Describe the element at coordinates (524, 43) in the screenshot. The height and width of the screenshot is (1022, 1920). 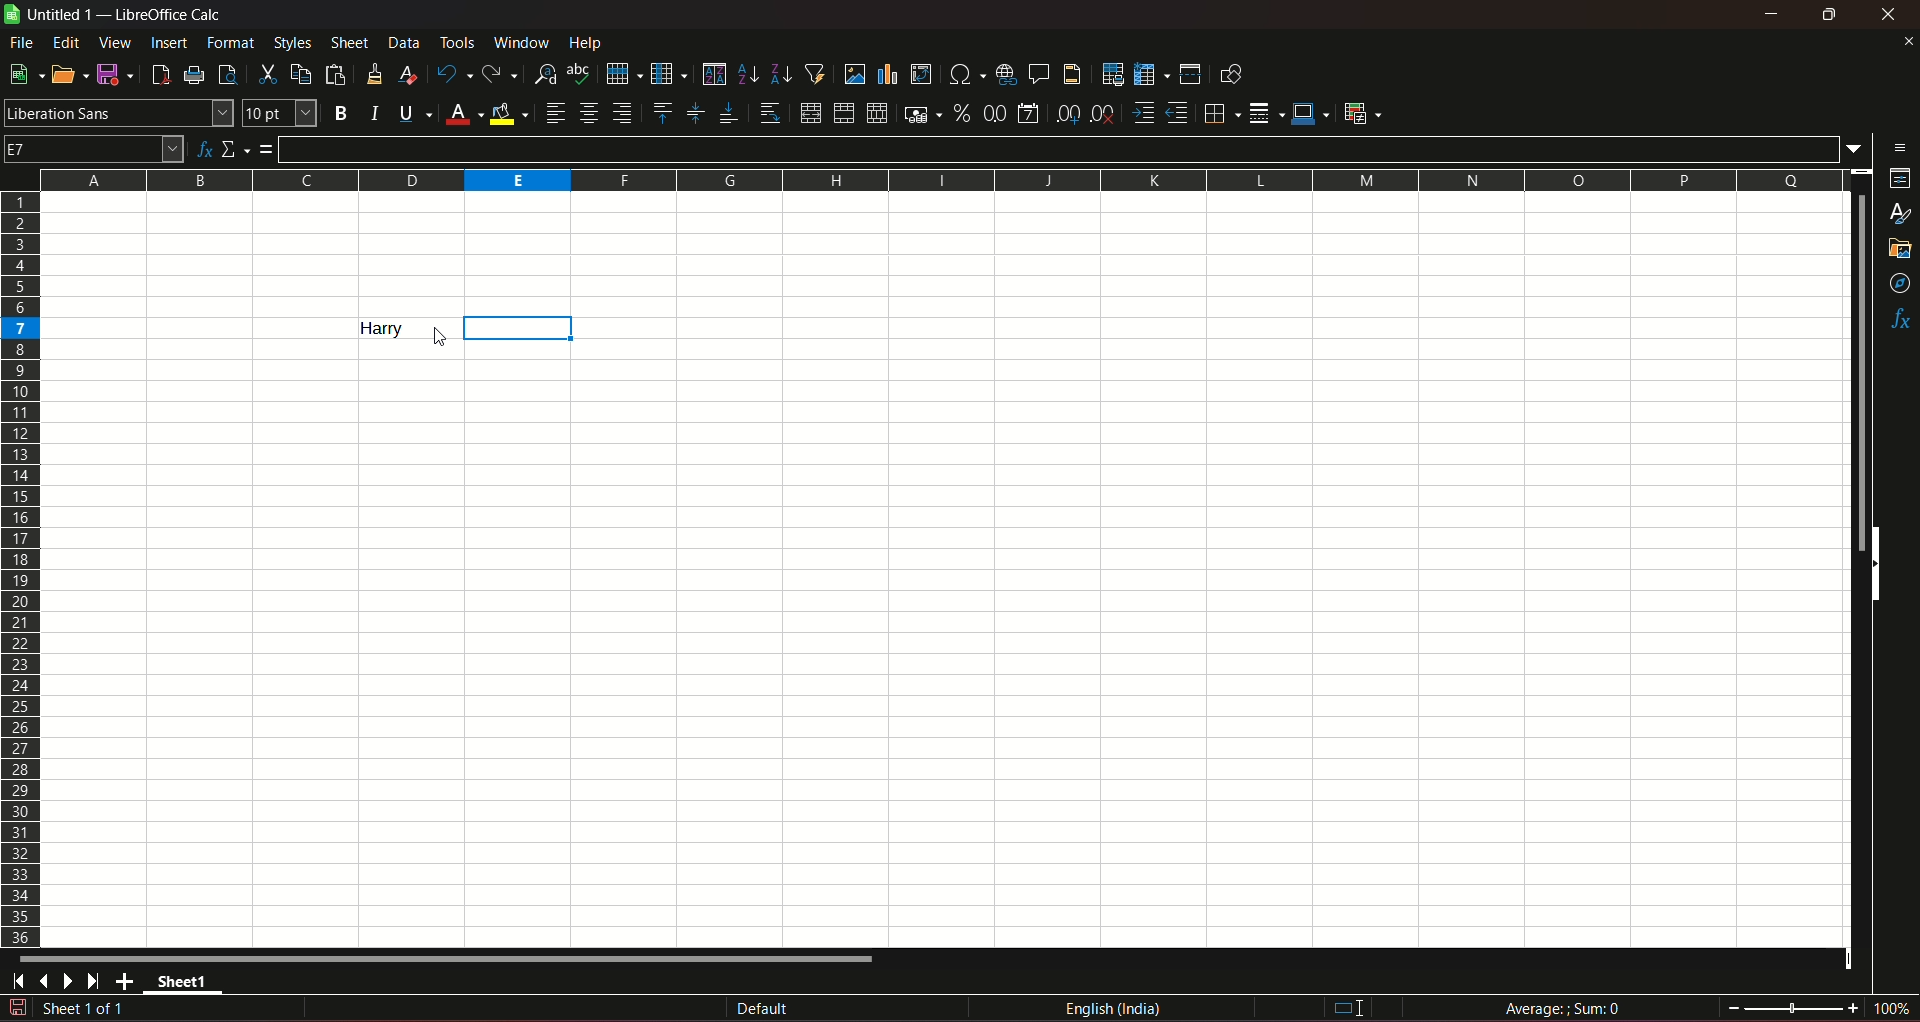
I see `window` at that location.